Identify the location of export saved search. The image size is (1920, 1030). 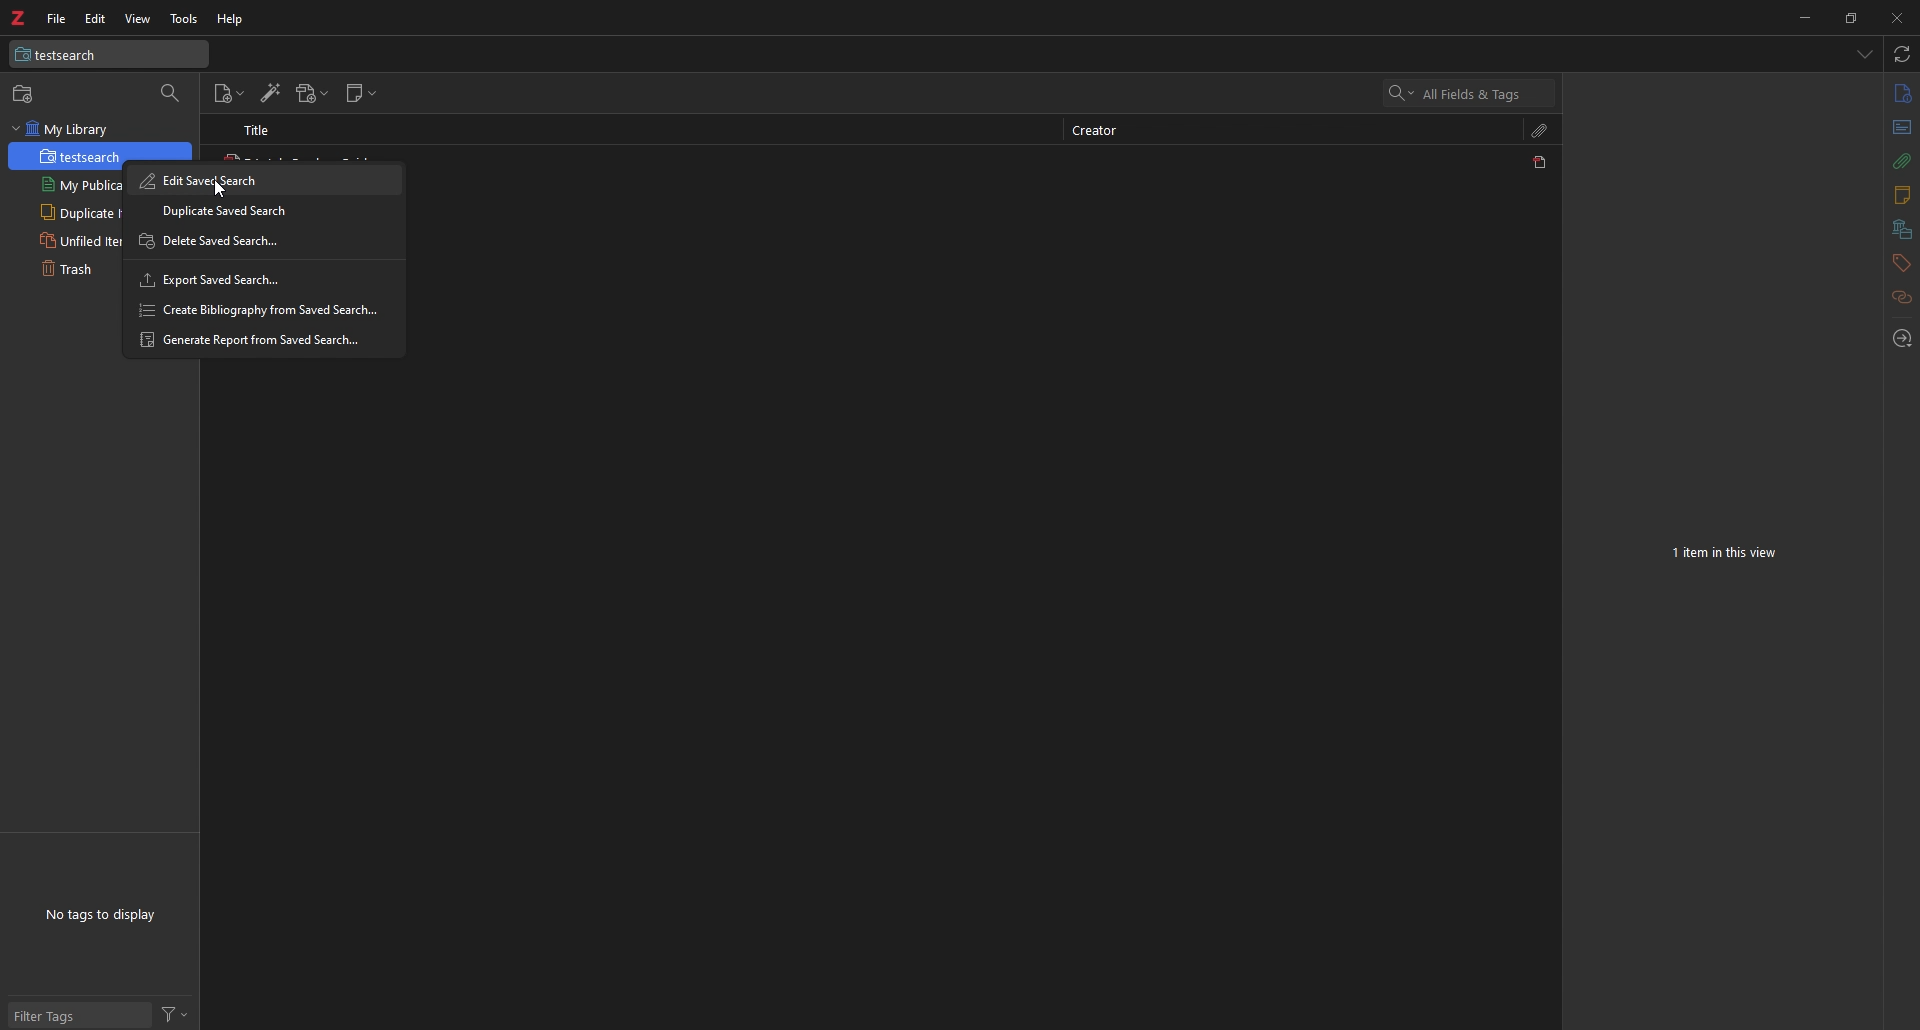
(261, 280).